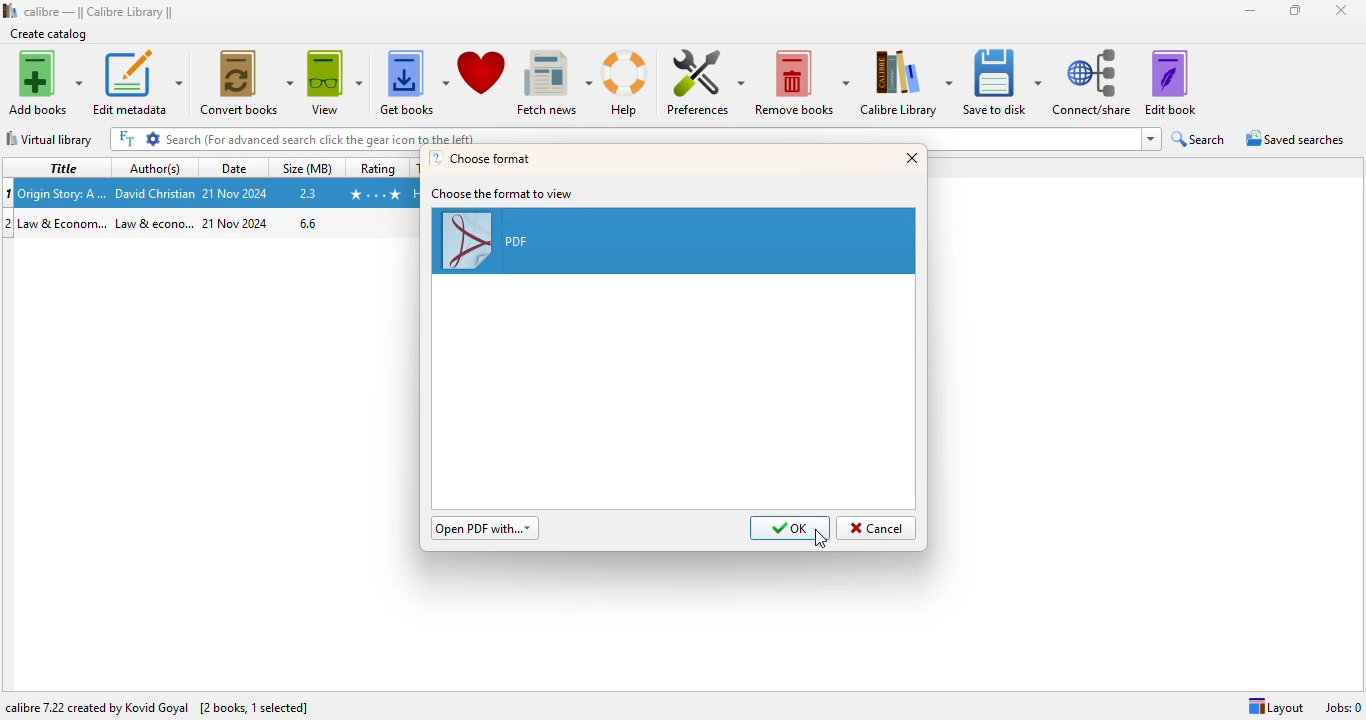 The image size is (1366, 720). What do you see at coordinates (307, 222) in the screenshot?
I see `size in mbs` at bounding box center [307, 222].